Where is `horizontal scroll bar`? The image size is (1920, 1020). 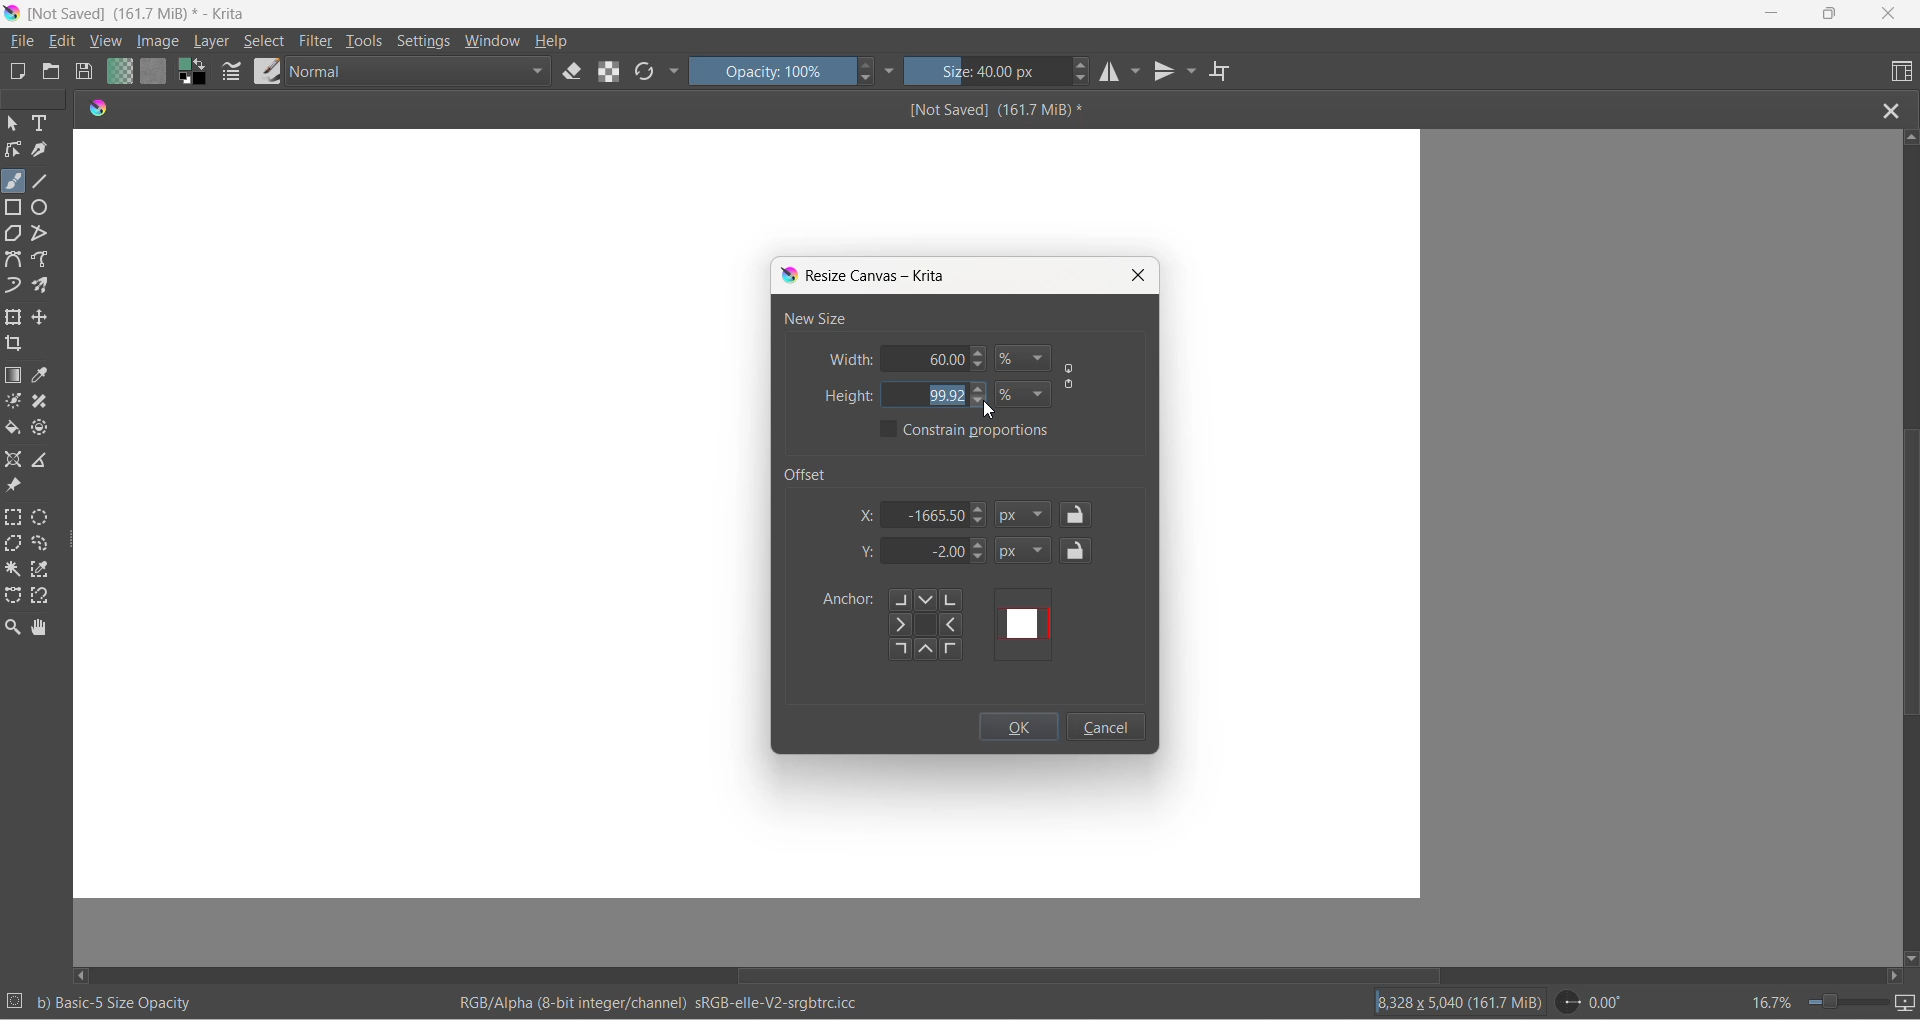
horizontal scroll bar is located at coordinates (1088, 975).